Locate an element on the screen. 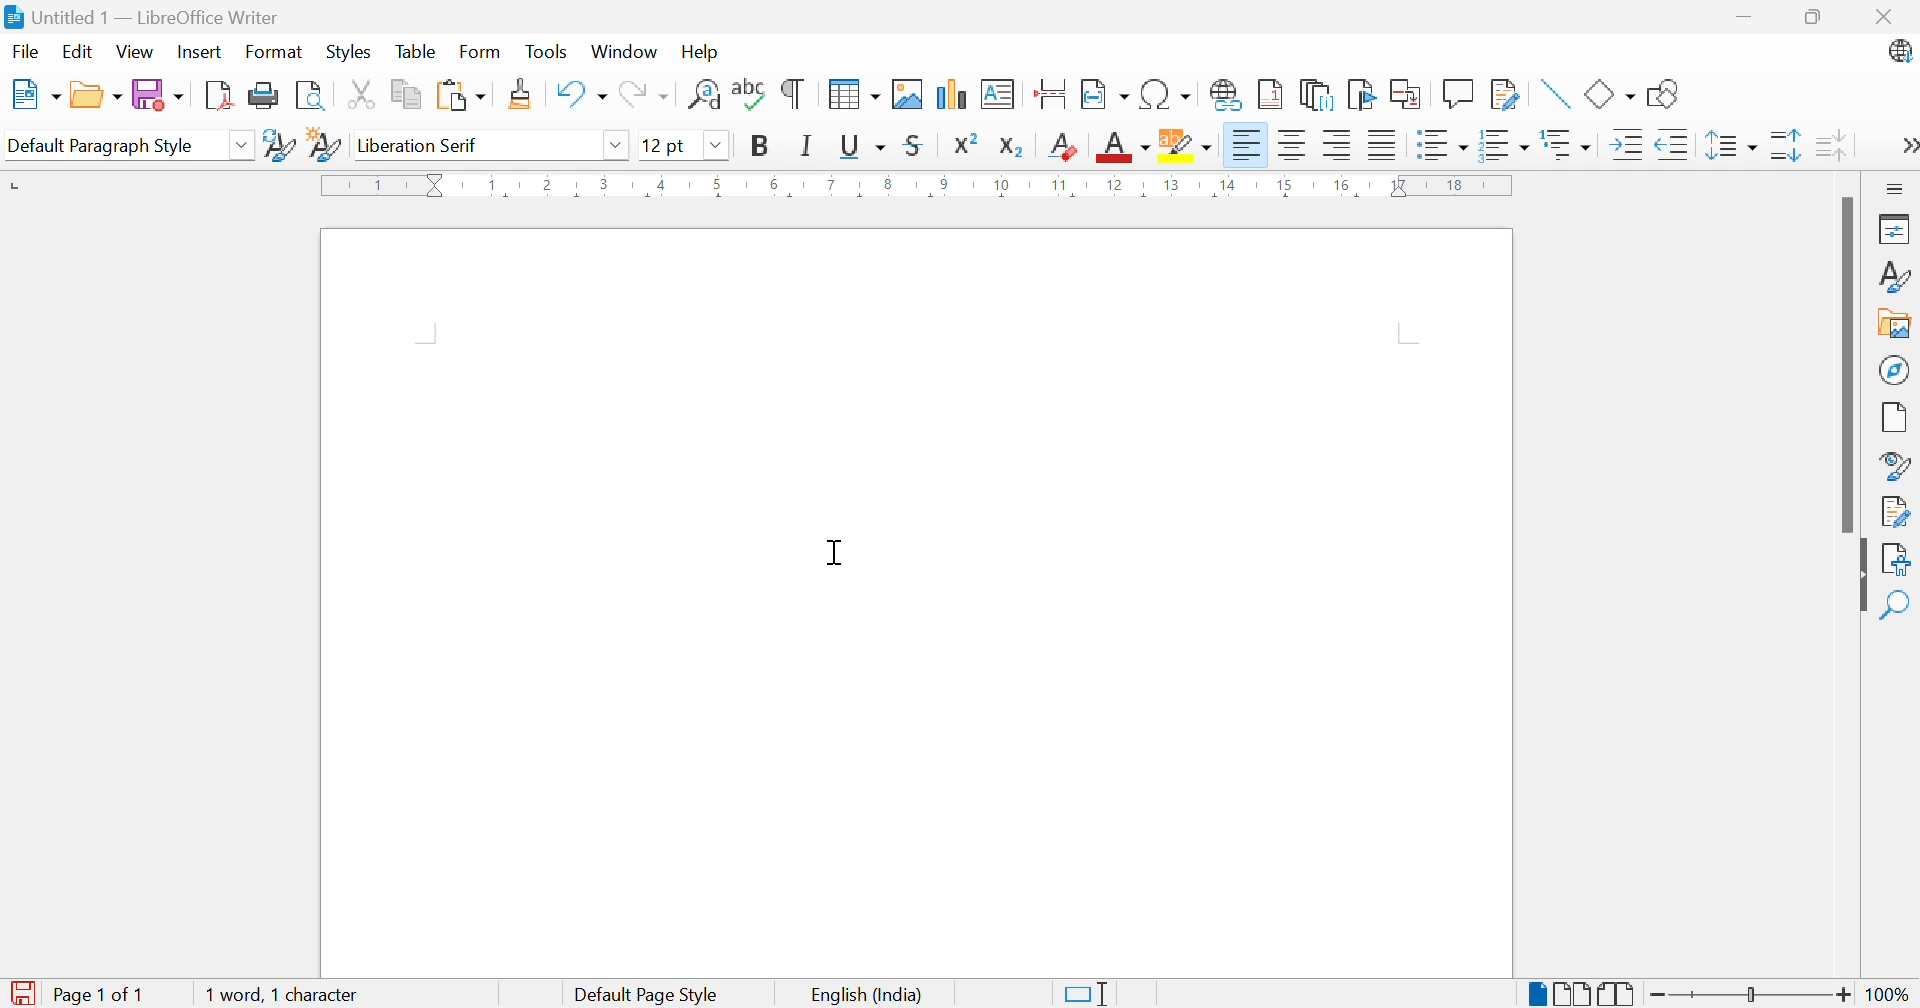  Character highlighting color is located at coordinates (1186, 145).